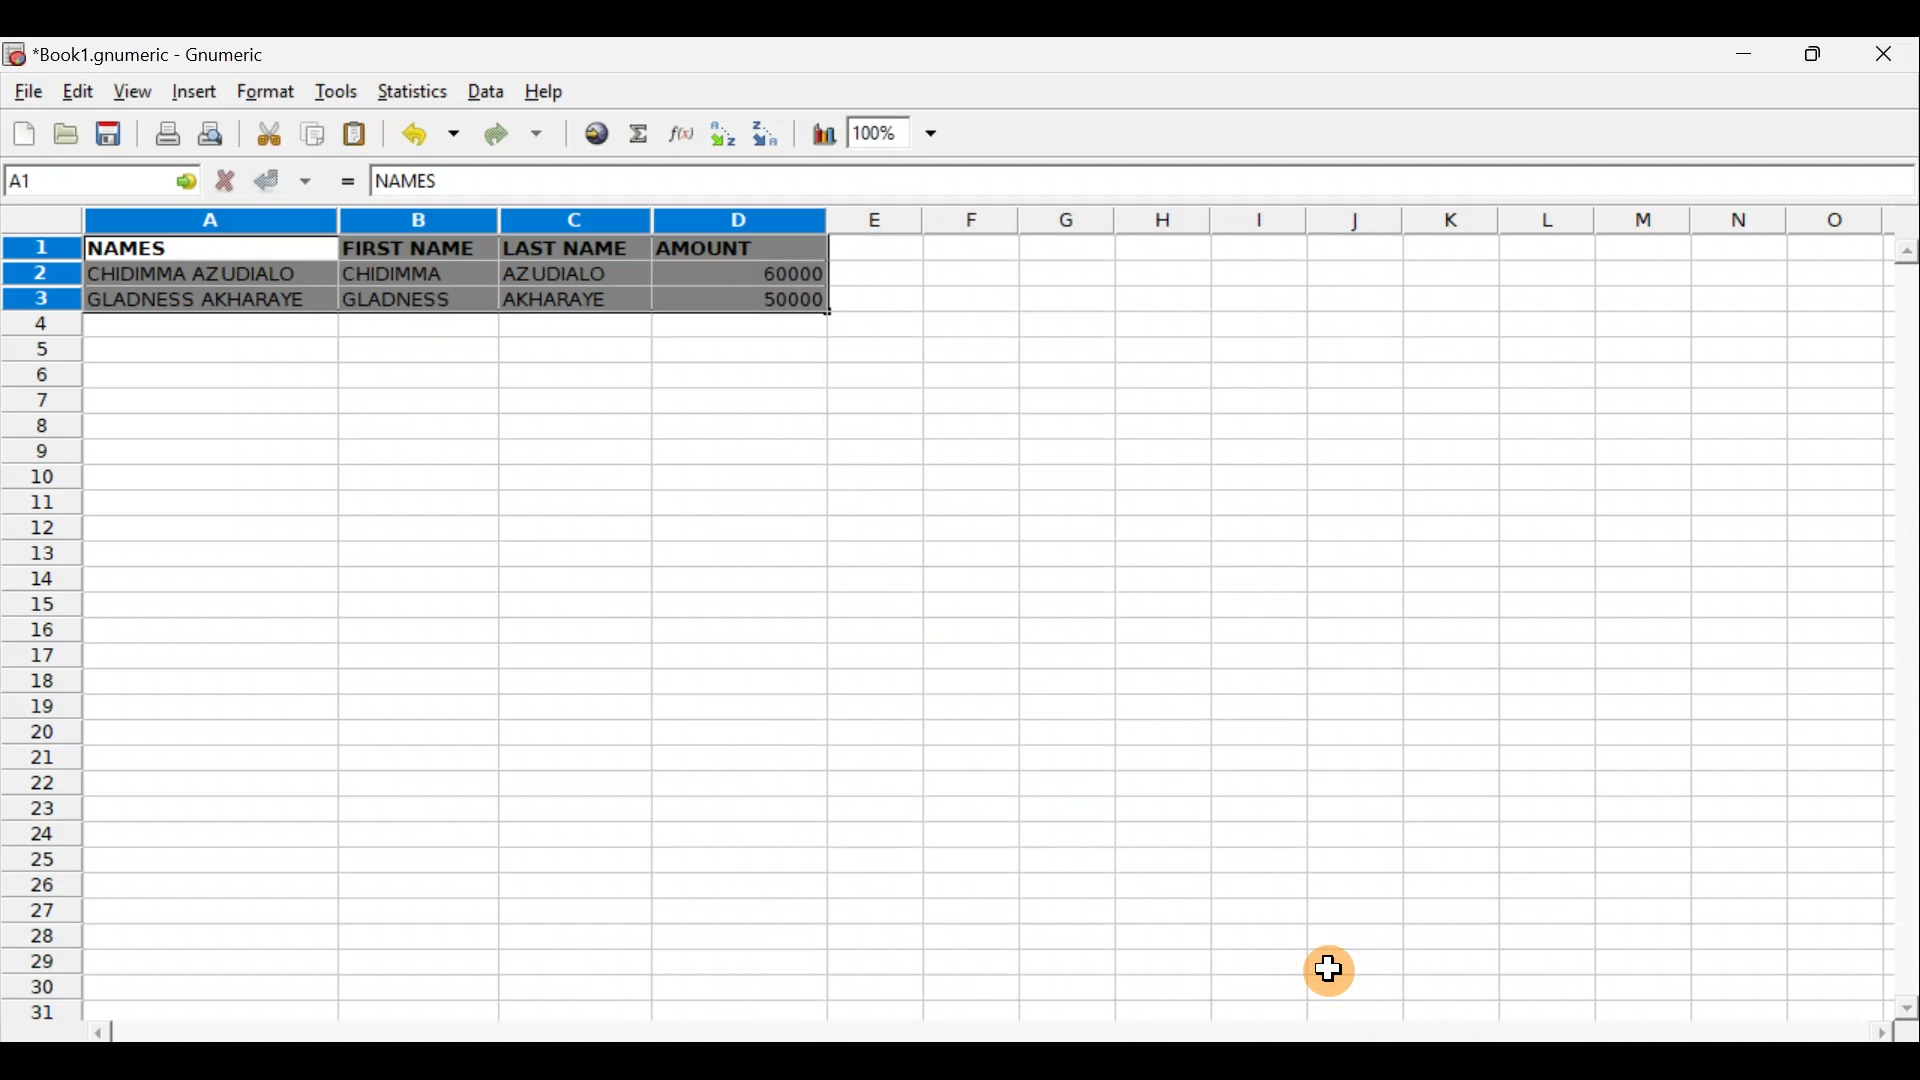 The width and height of the screenshot is (1920, 1080). I want to click on Save current workbook, so click(112, 132).